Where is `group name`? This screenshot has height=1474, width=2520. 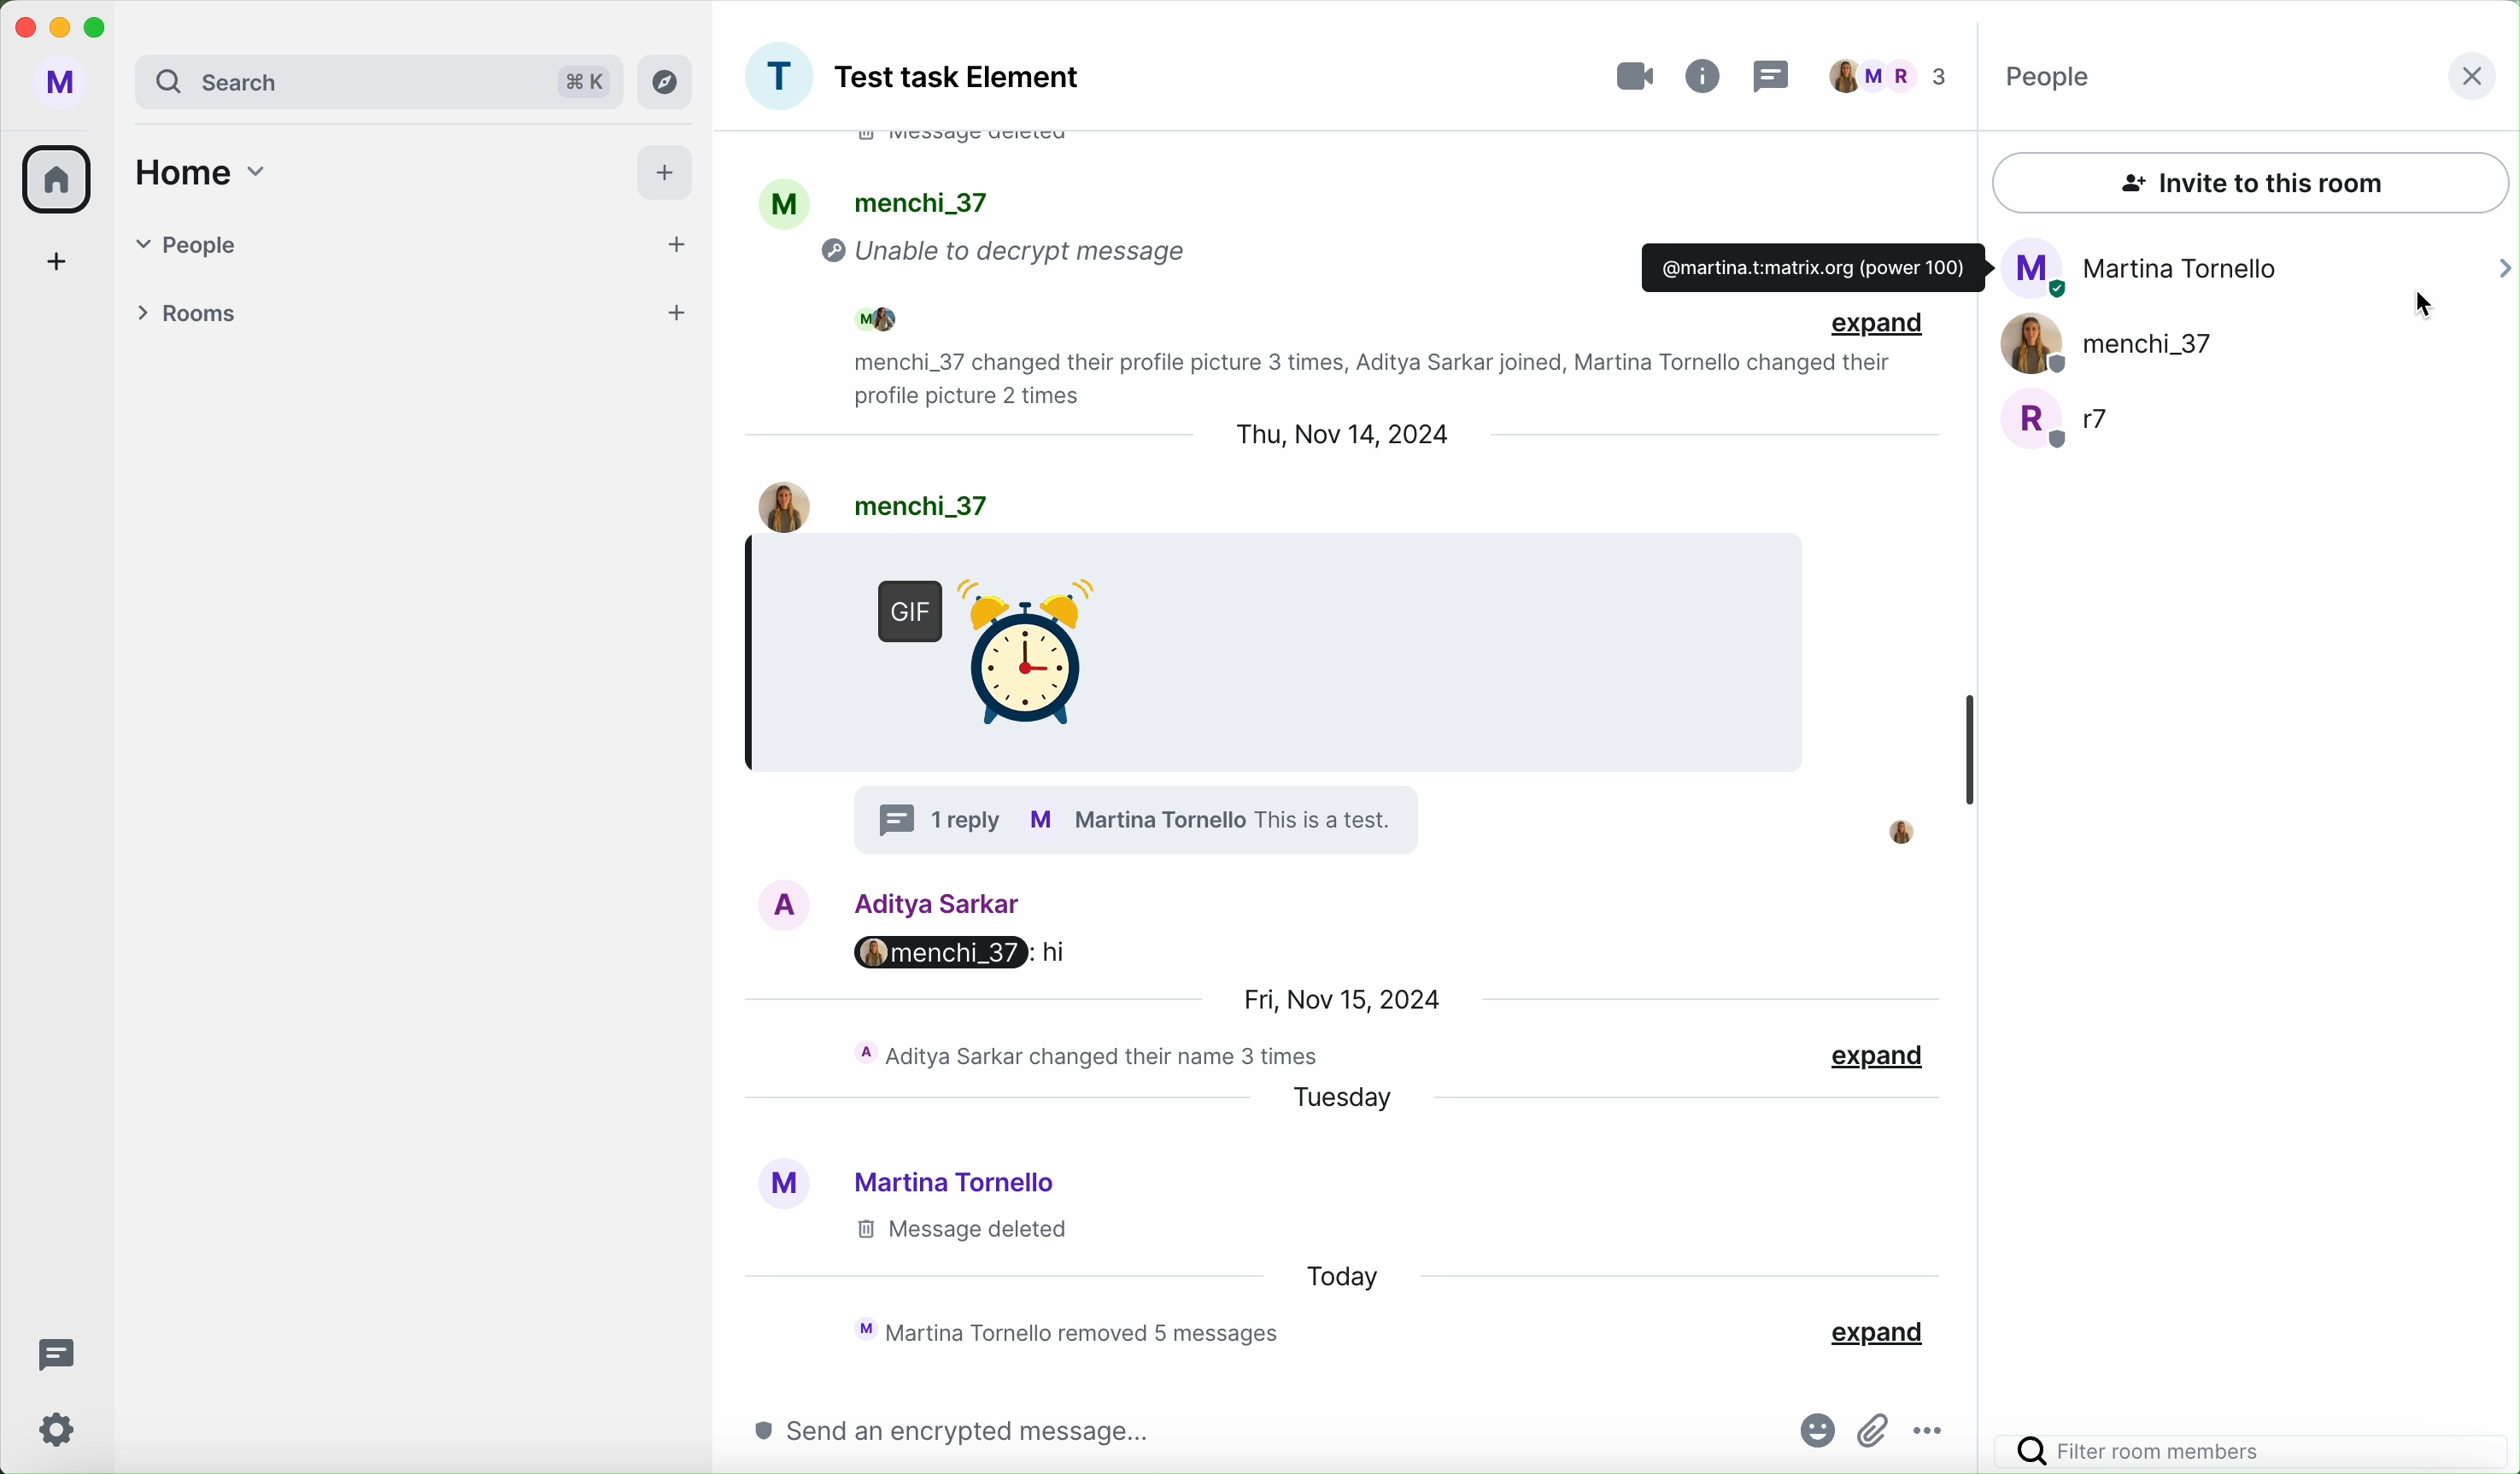 group name is located at coordinates (961, 80).